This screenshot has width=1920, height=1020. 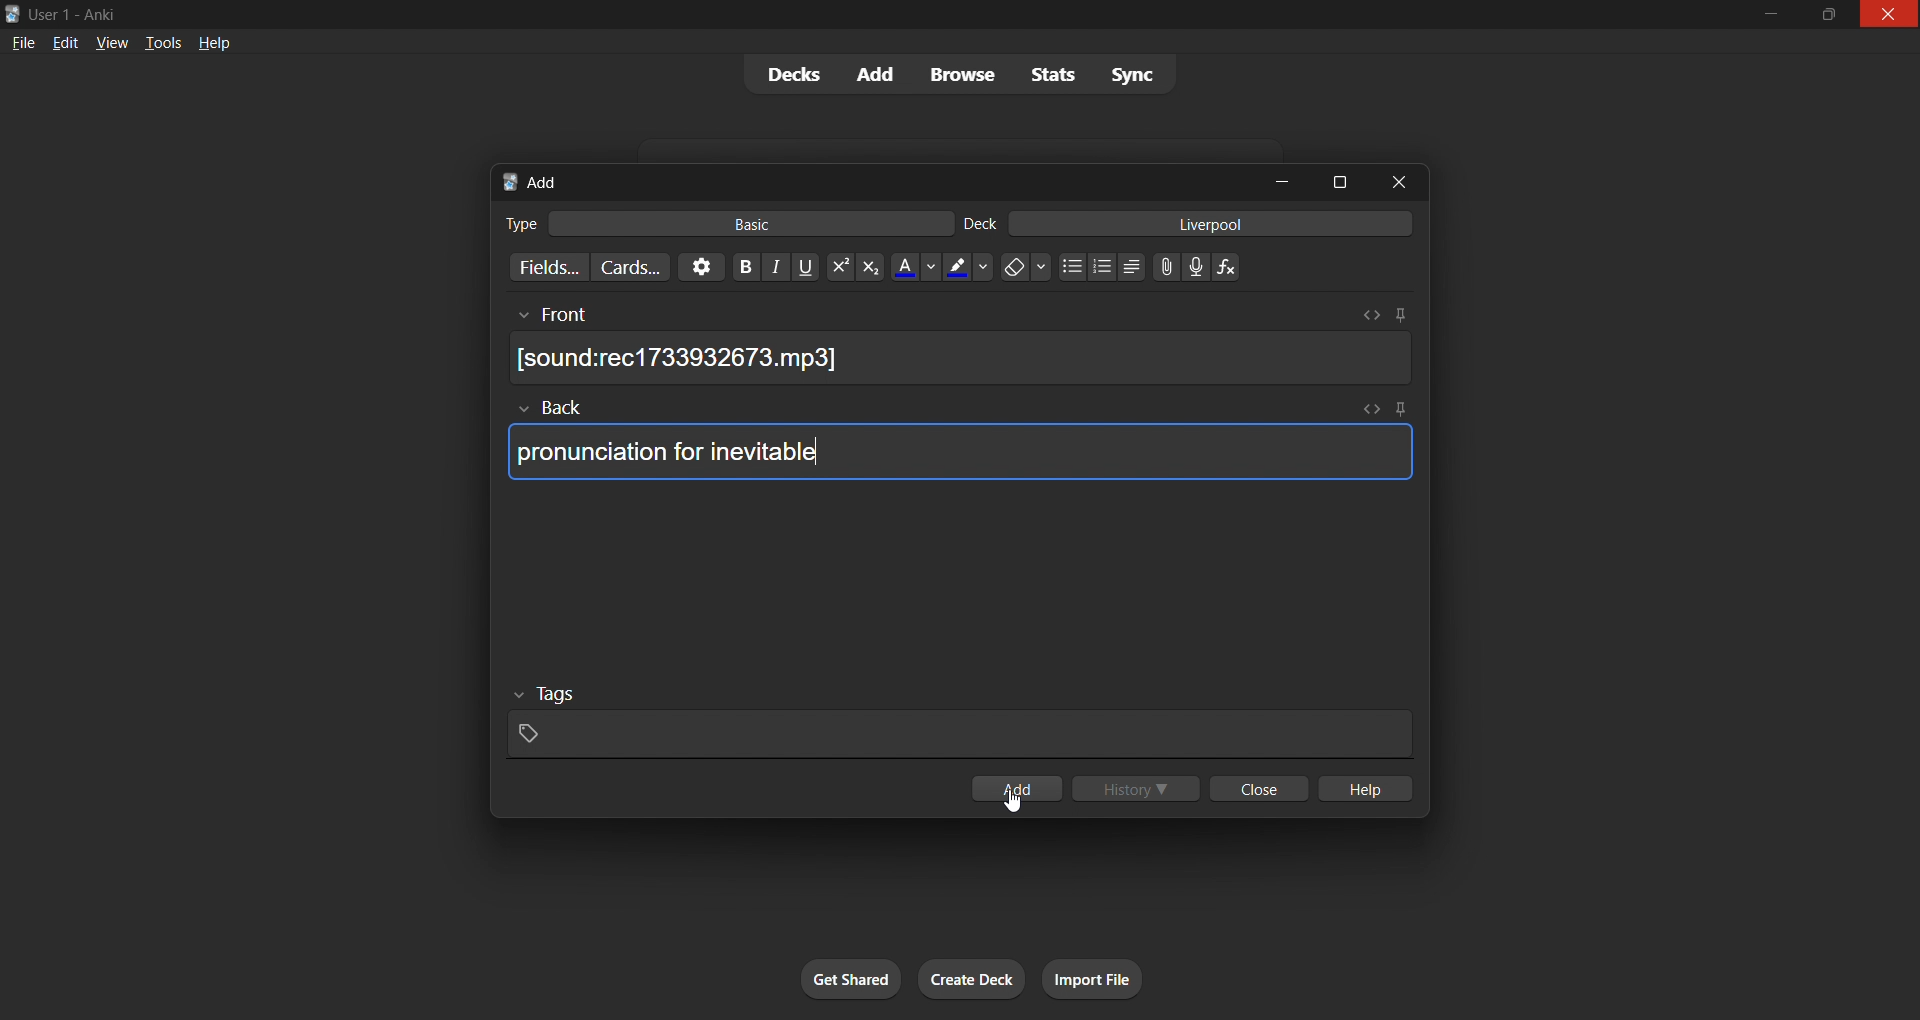 What do you see at coordinates (516, 222) in the screenshot?
I see `card type ` at bounding box center [516, 222].